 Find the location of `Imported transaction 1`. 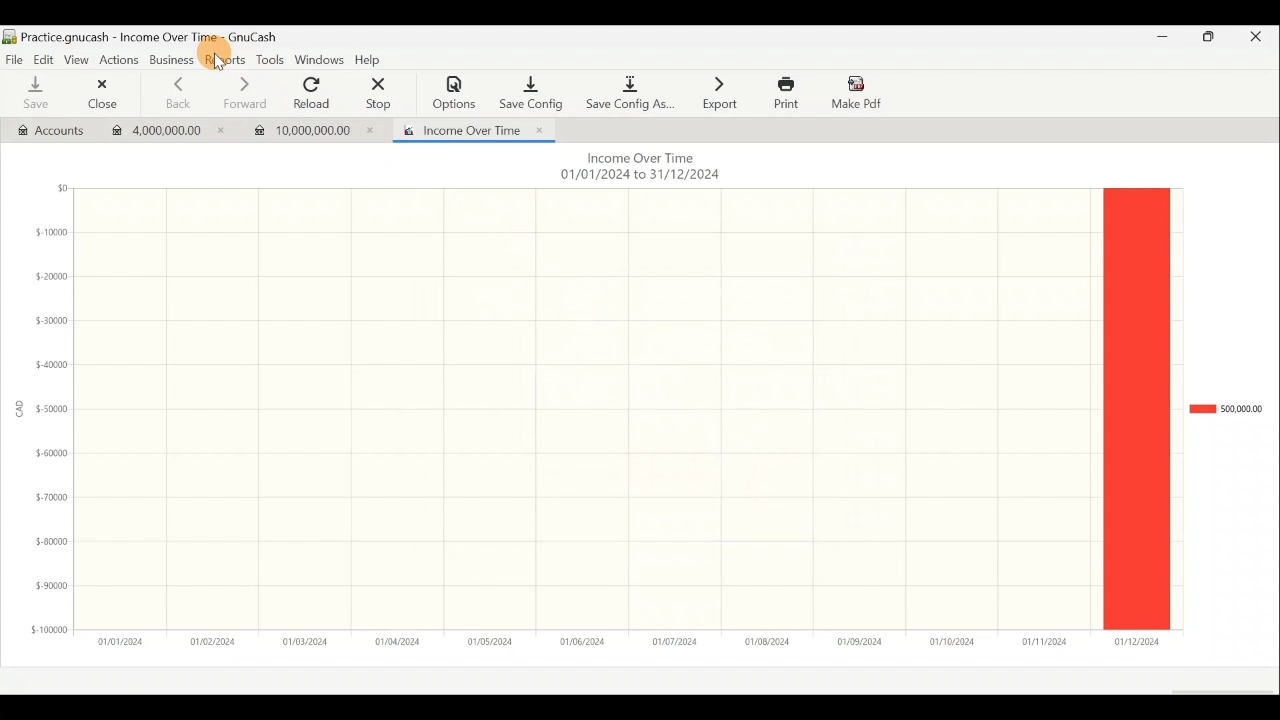

Imported transaction 1 is located at coordinates (168, 132).